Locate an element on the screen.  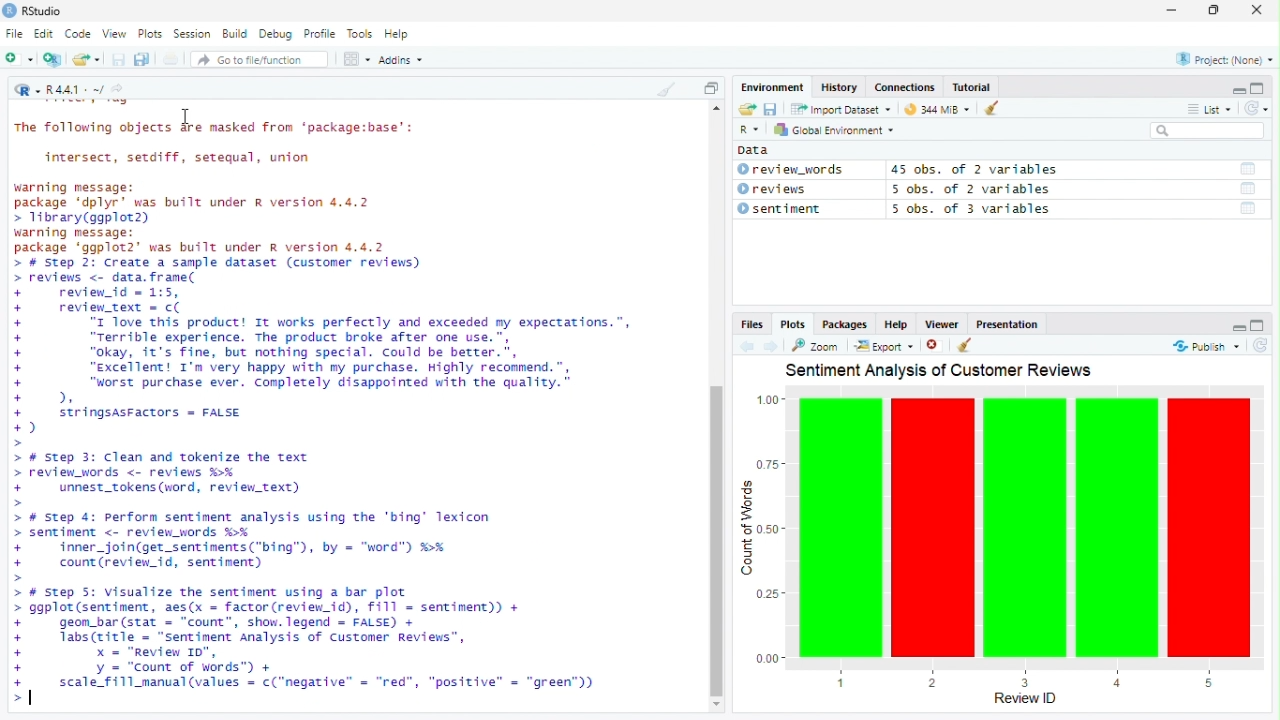
Global Environment is located at coordinates (834, 129).